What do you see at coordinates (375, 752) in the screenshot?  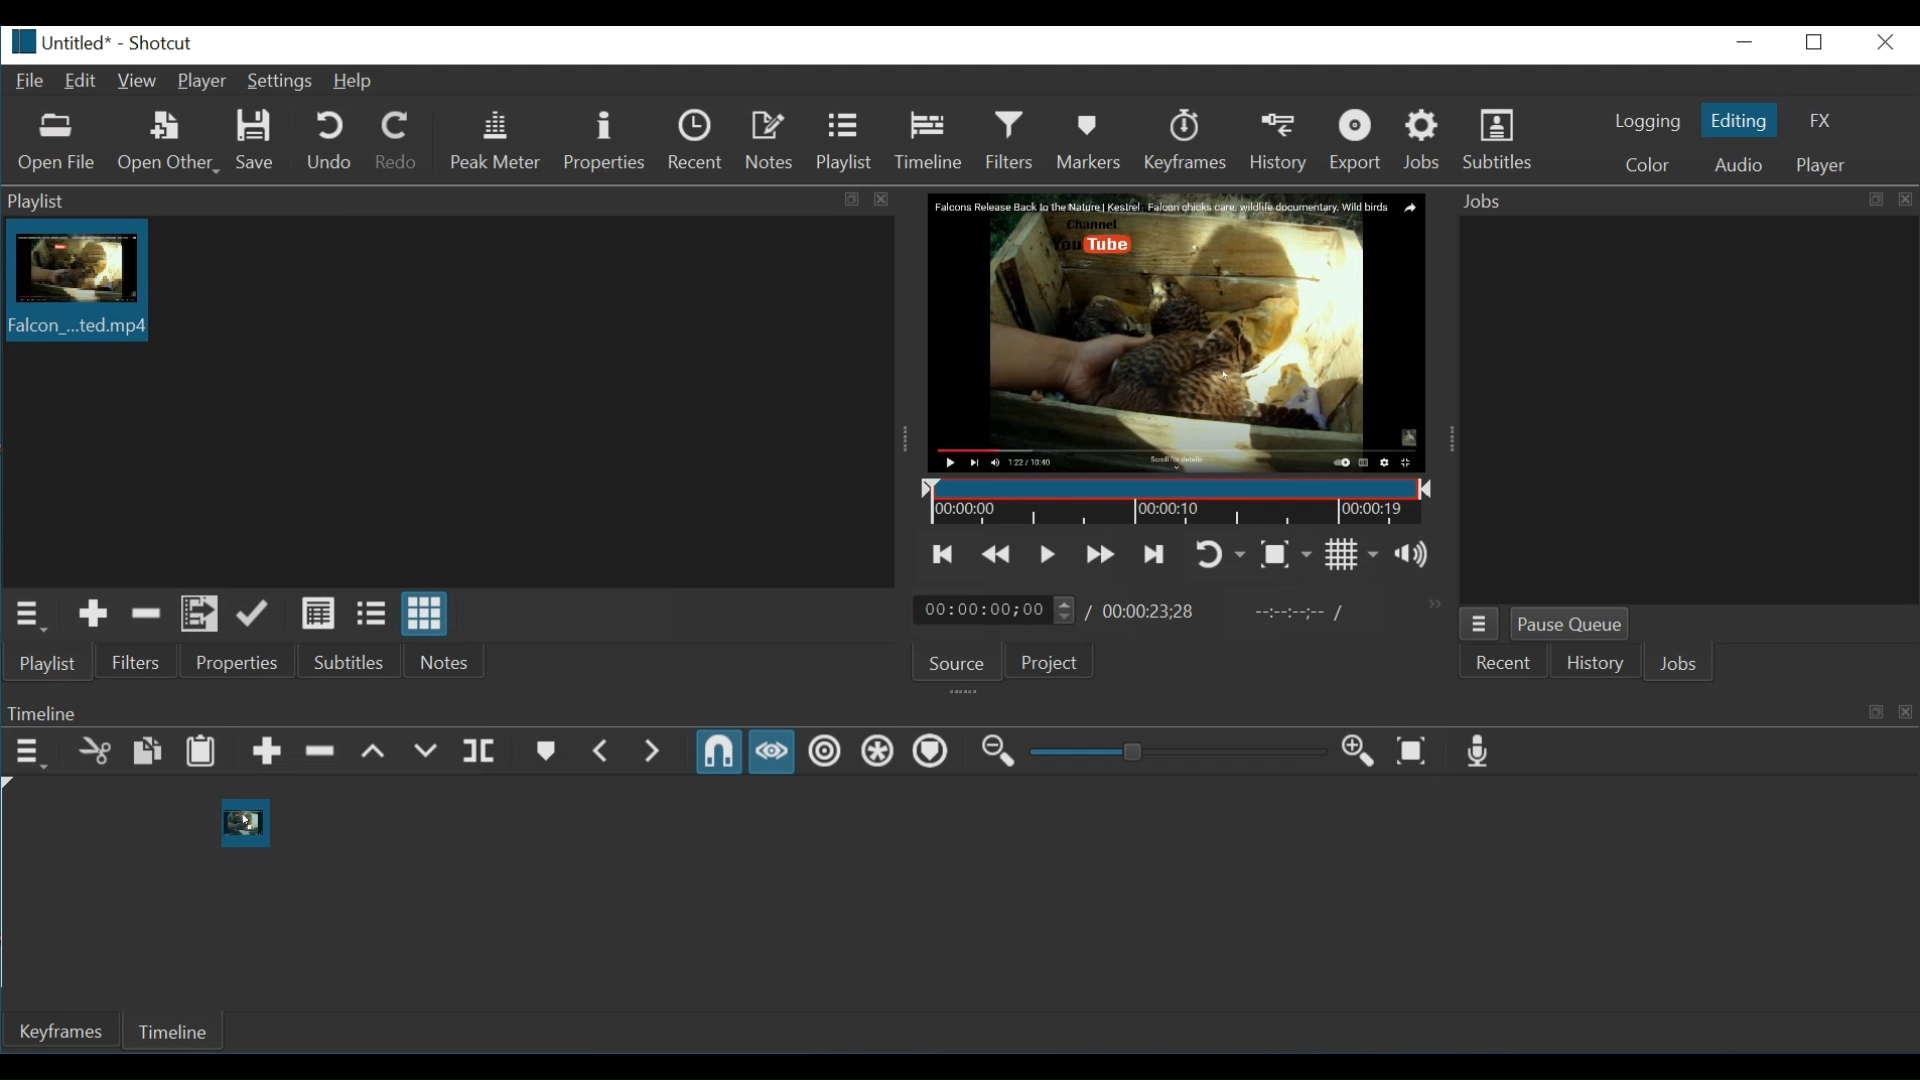 I see `lift ` at bounding box center [375, 752].